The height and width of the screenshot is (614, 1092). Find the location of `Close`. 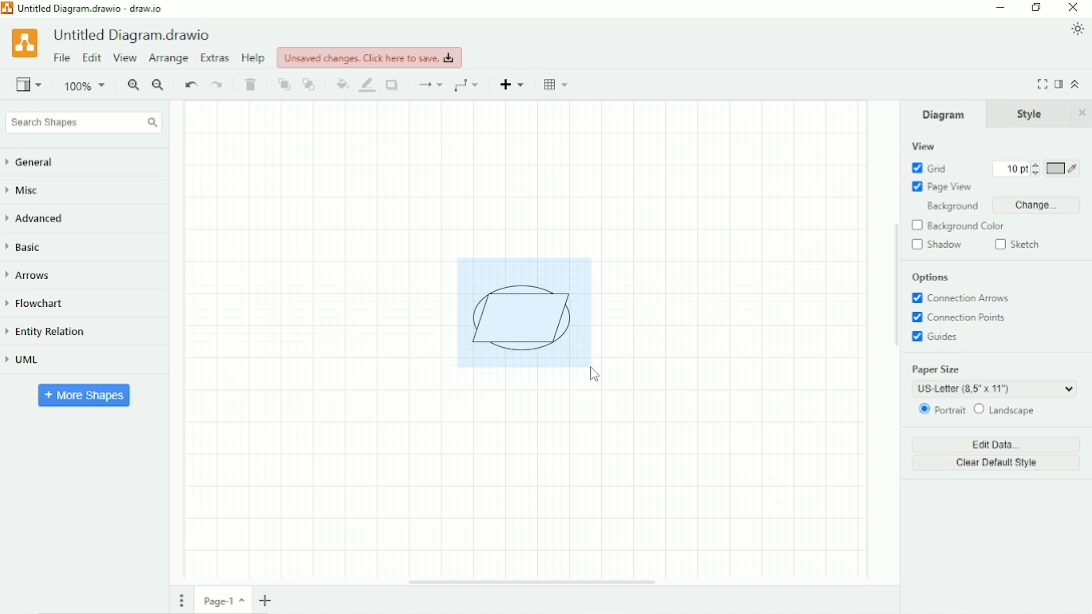

Close is located at coordinates (1074, 8).